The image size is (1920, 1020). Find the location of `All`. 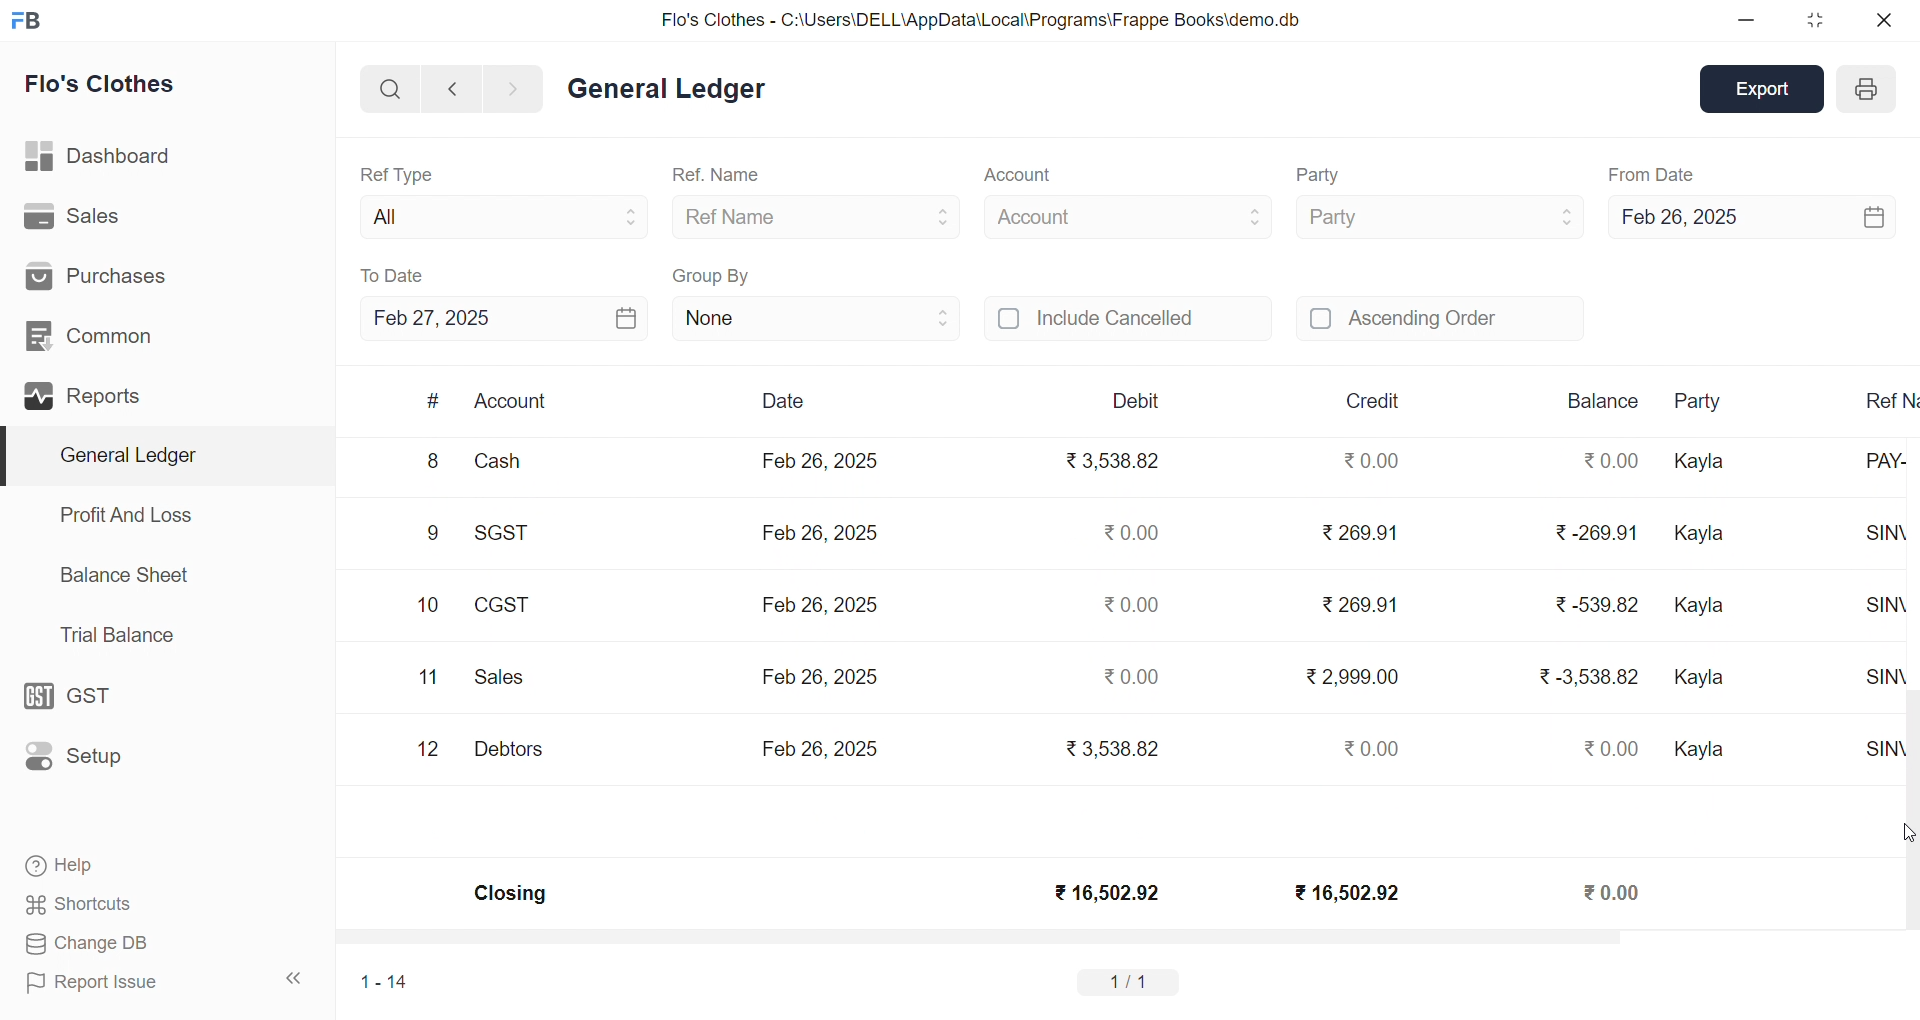

All is located at coordinates (498, 213).